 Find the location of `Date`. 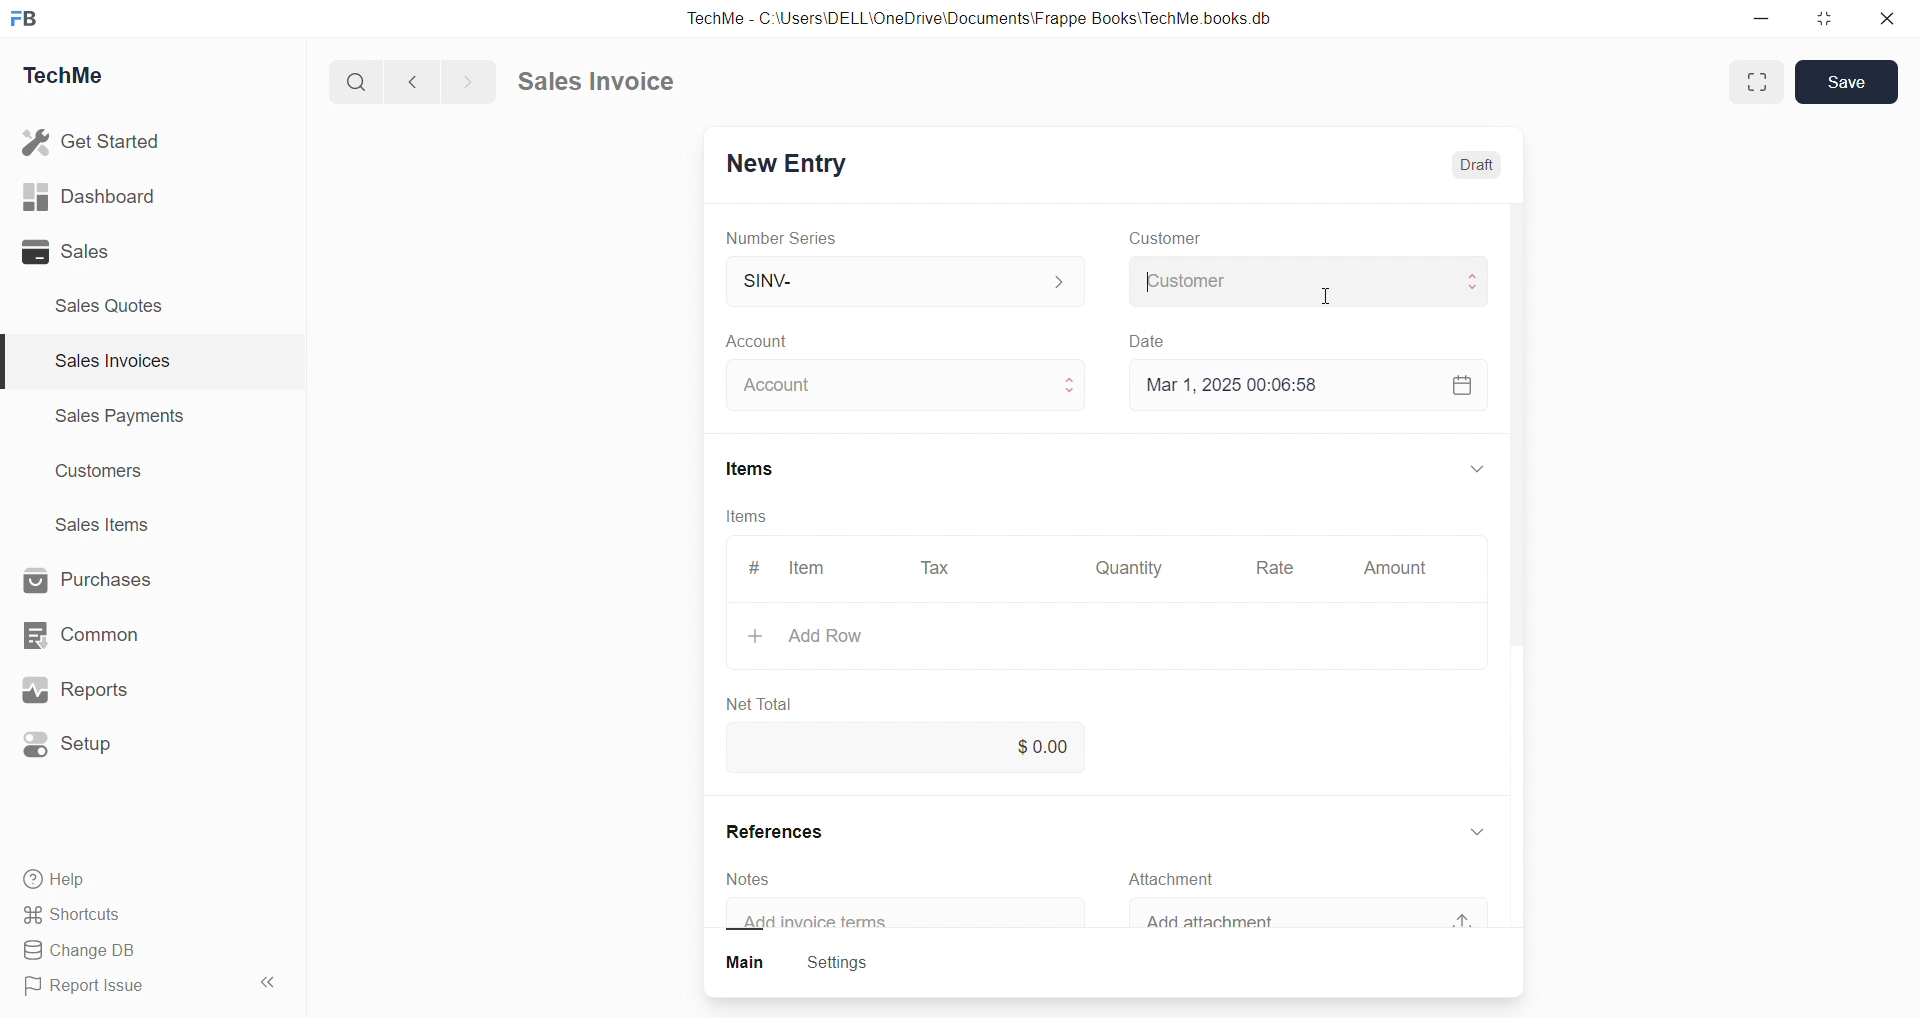

Date is located at coordinates (1163, 339).